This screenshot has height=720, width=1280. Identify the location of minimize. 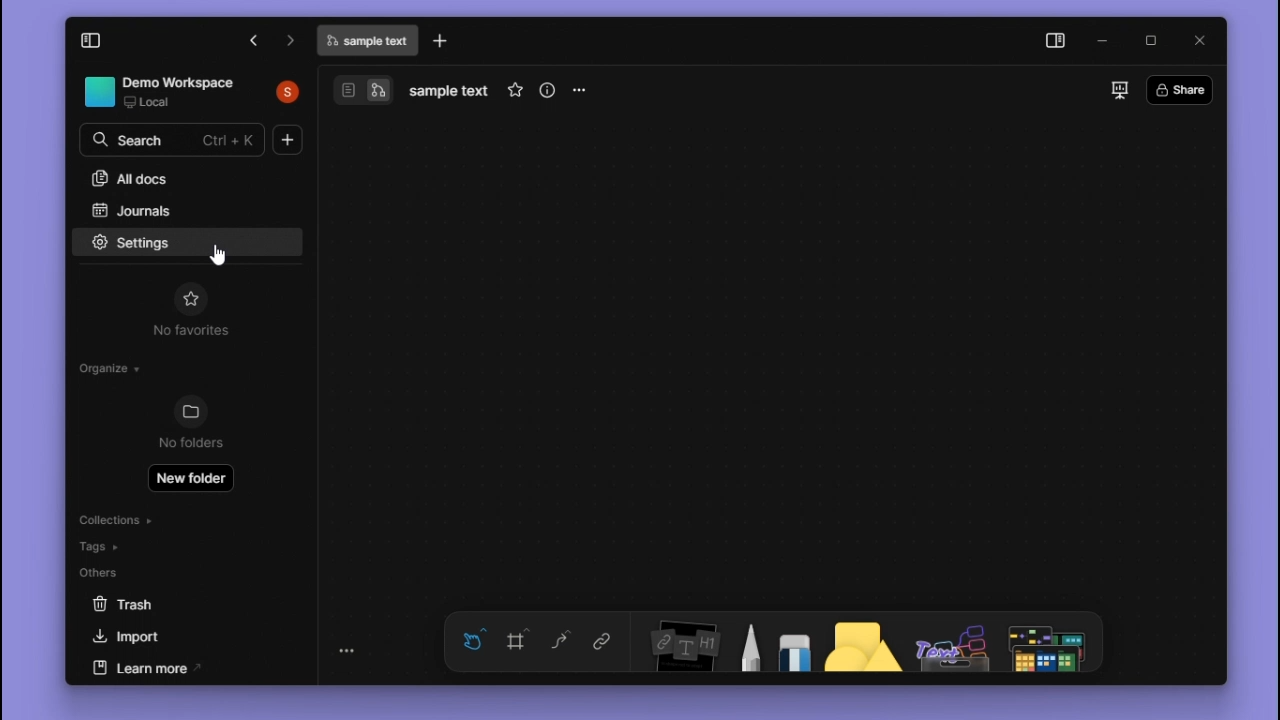
(1106, 37).